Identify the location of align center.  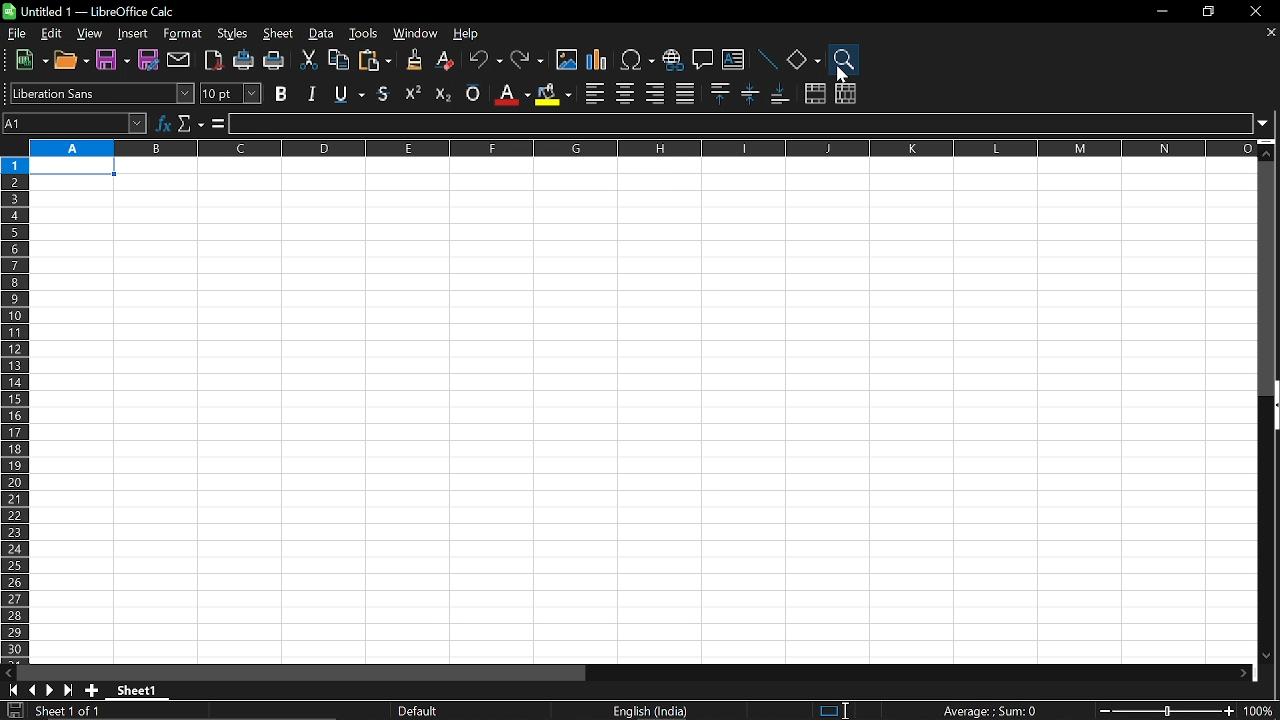
(625, 94).